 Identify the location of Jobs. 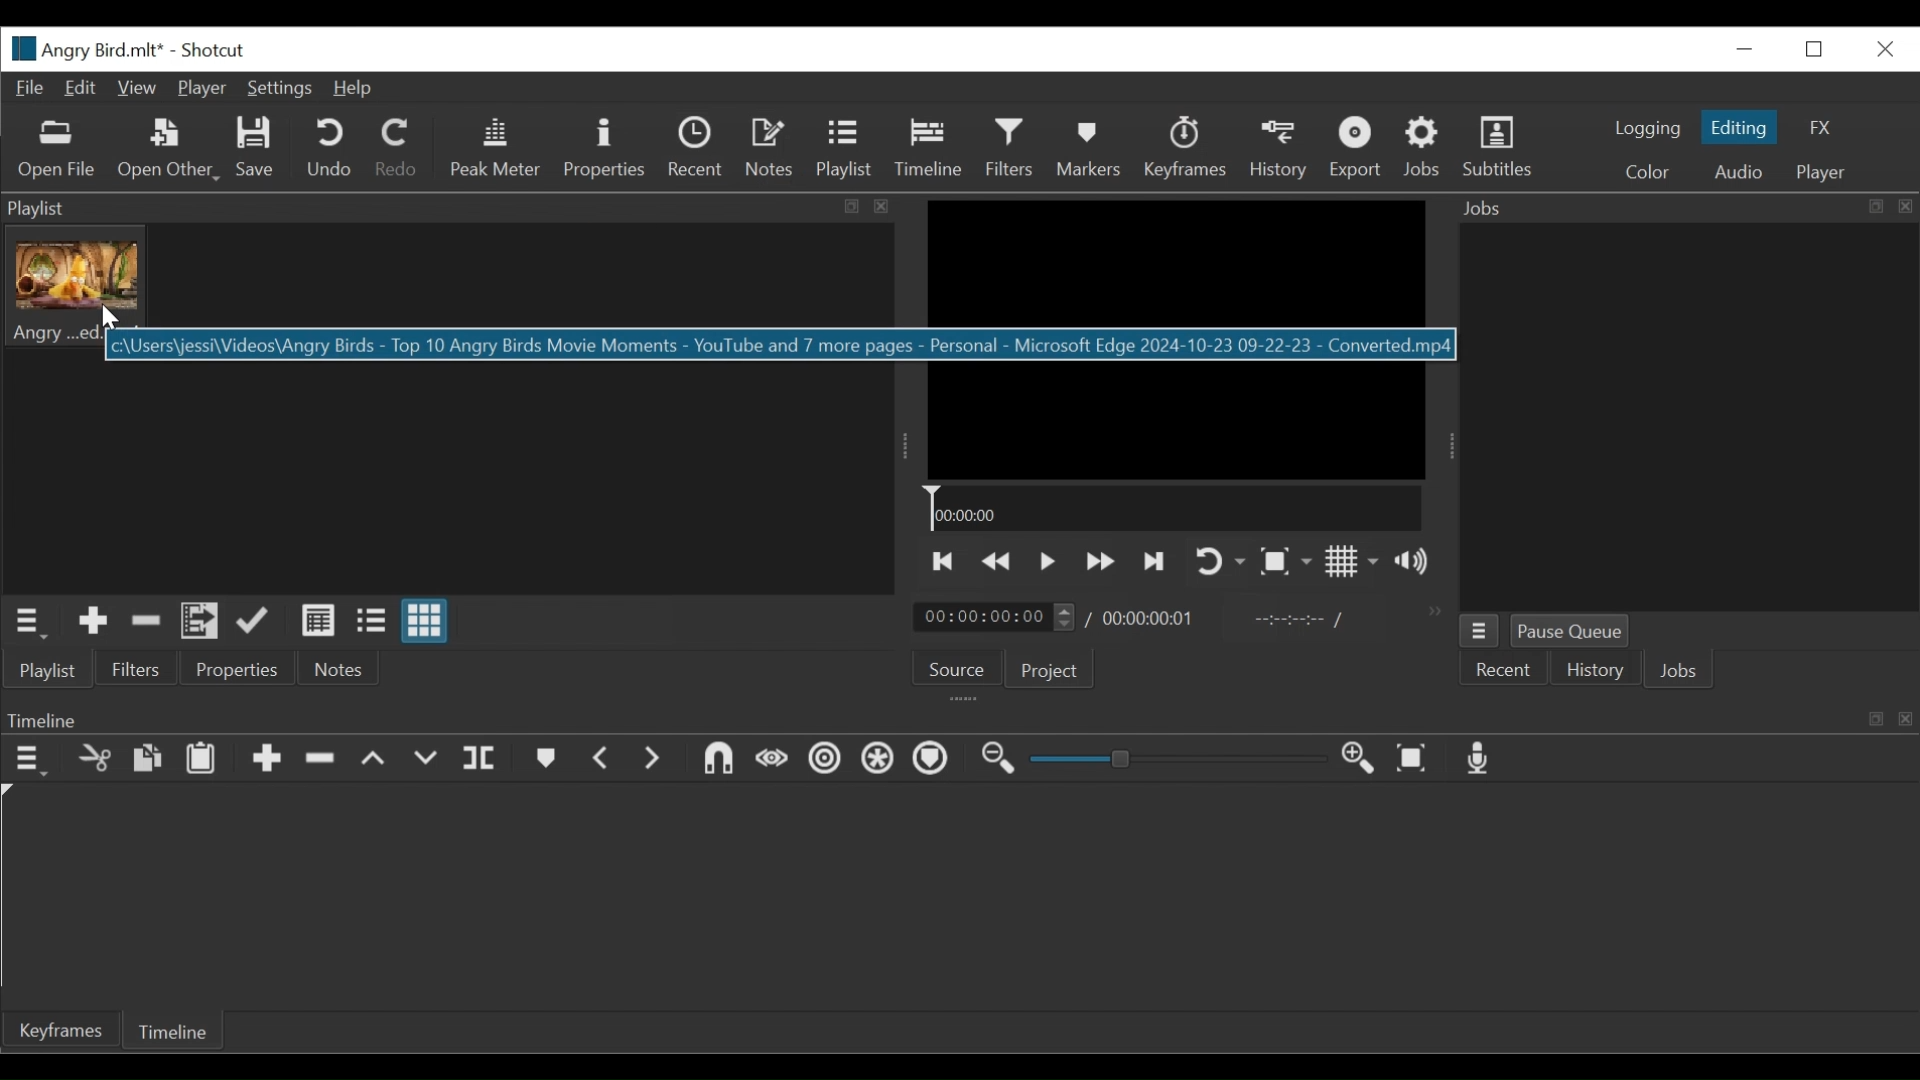
(1682, 206).